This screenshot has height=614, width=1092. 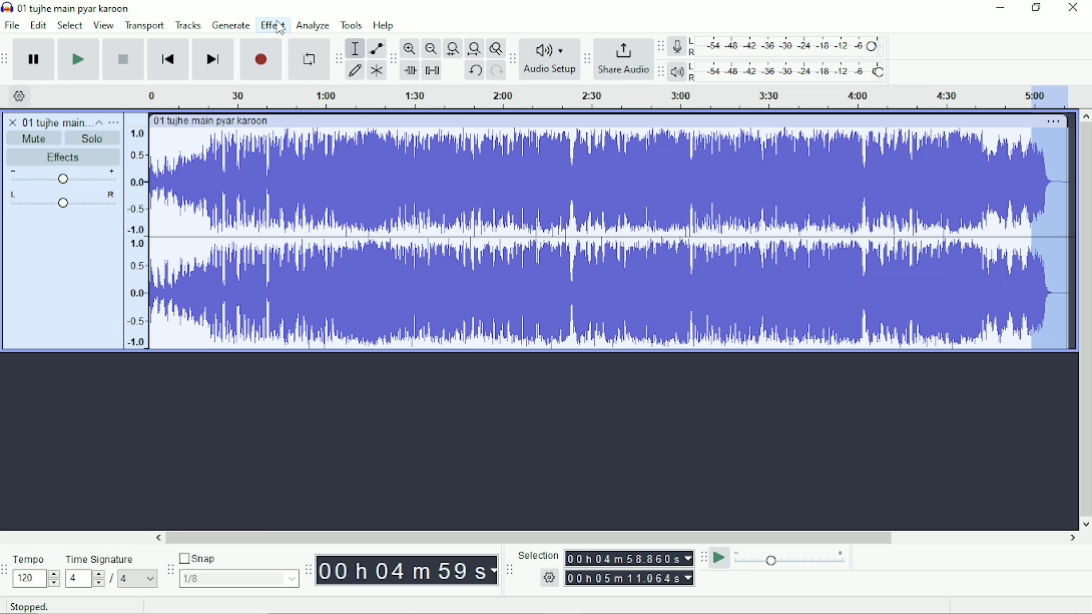 I want to click on Timeline options, so click(x=20, y=95).